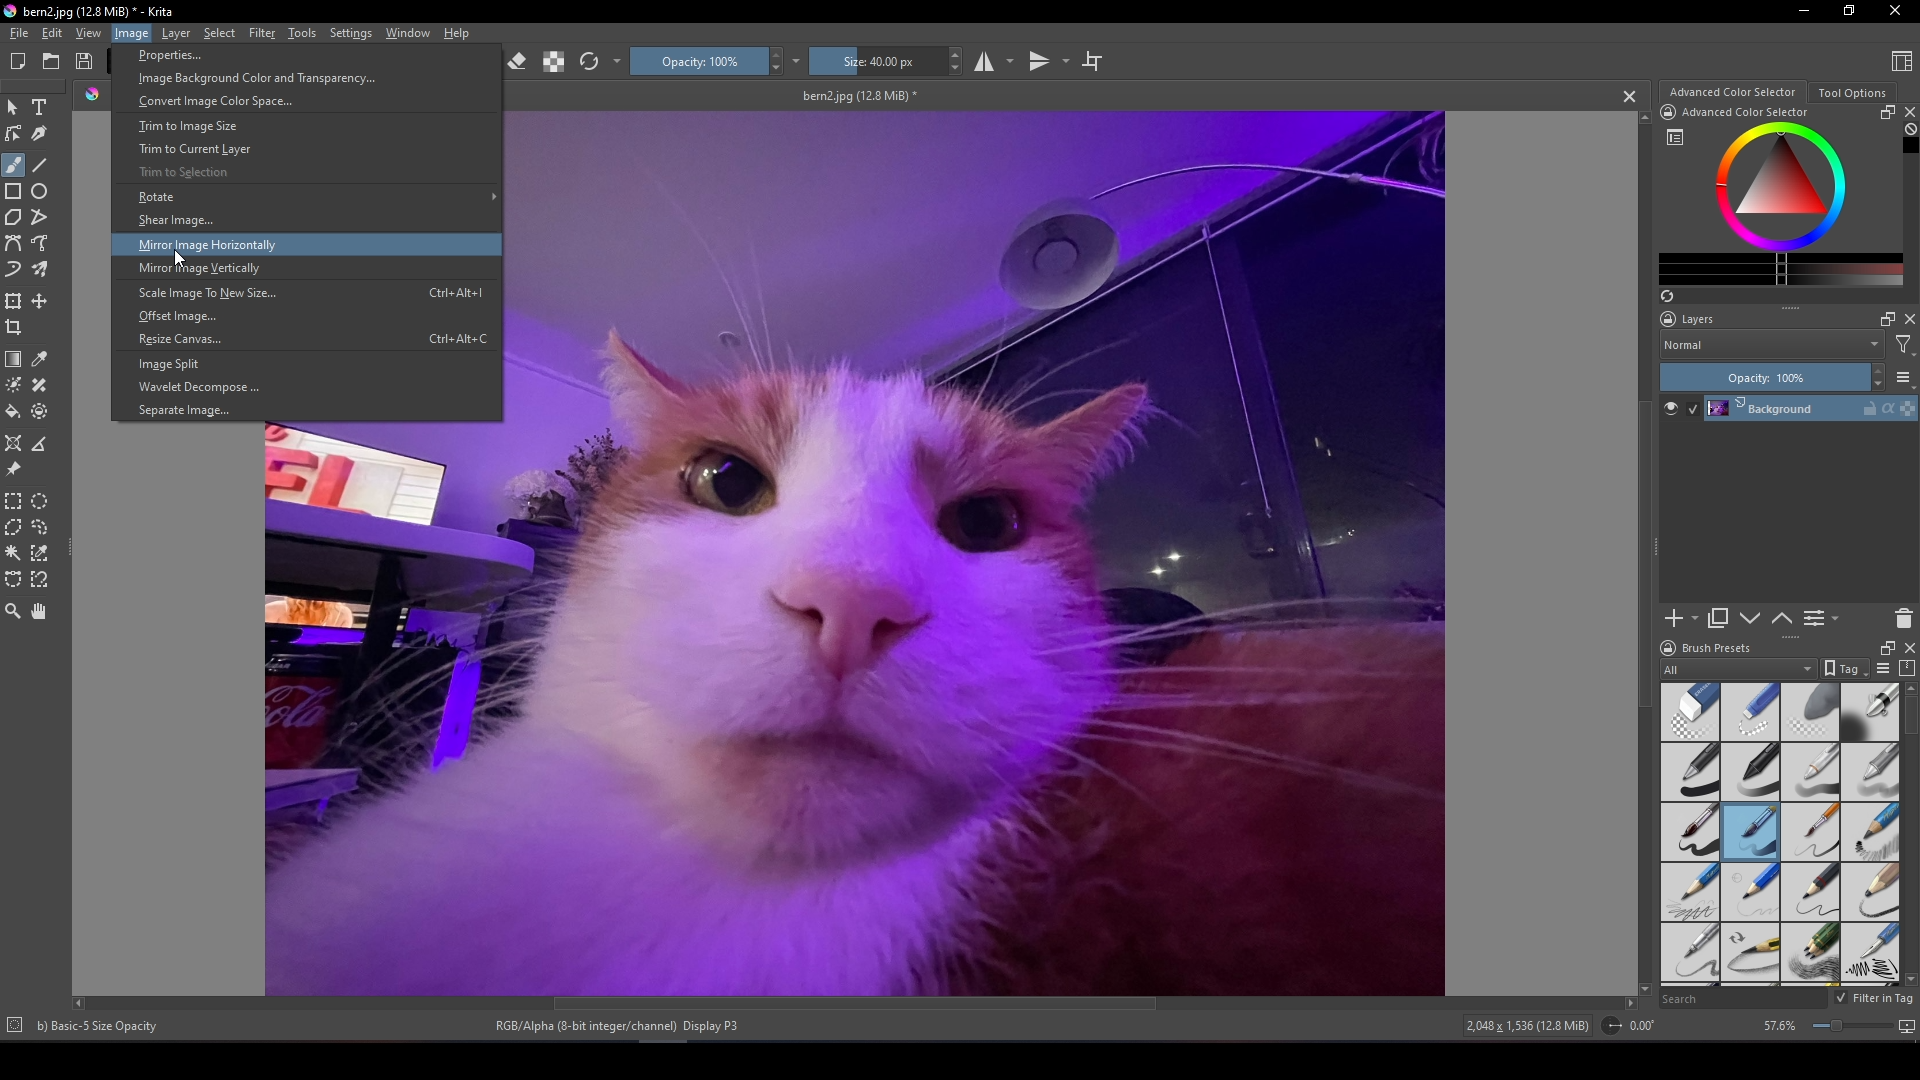 This screenshot has width=1920, height=1080. What do you see at coordinates (308, 124) in the screenshot?
I see `Trim to image size` at bounding box center [308, 124].